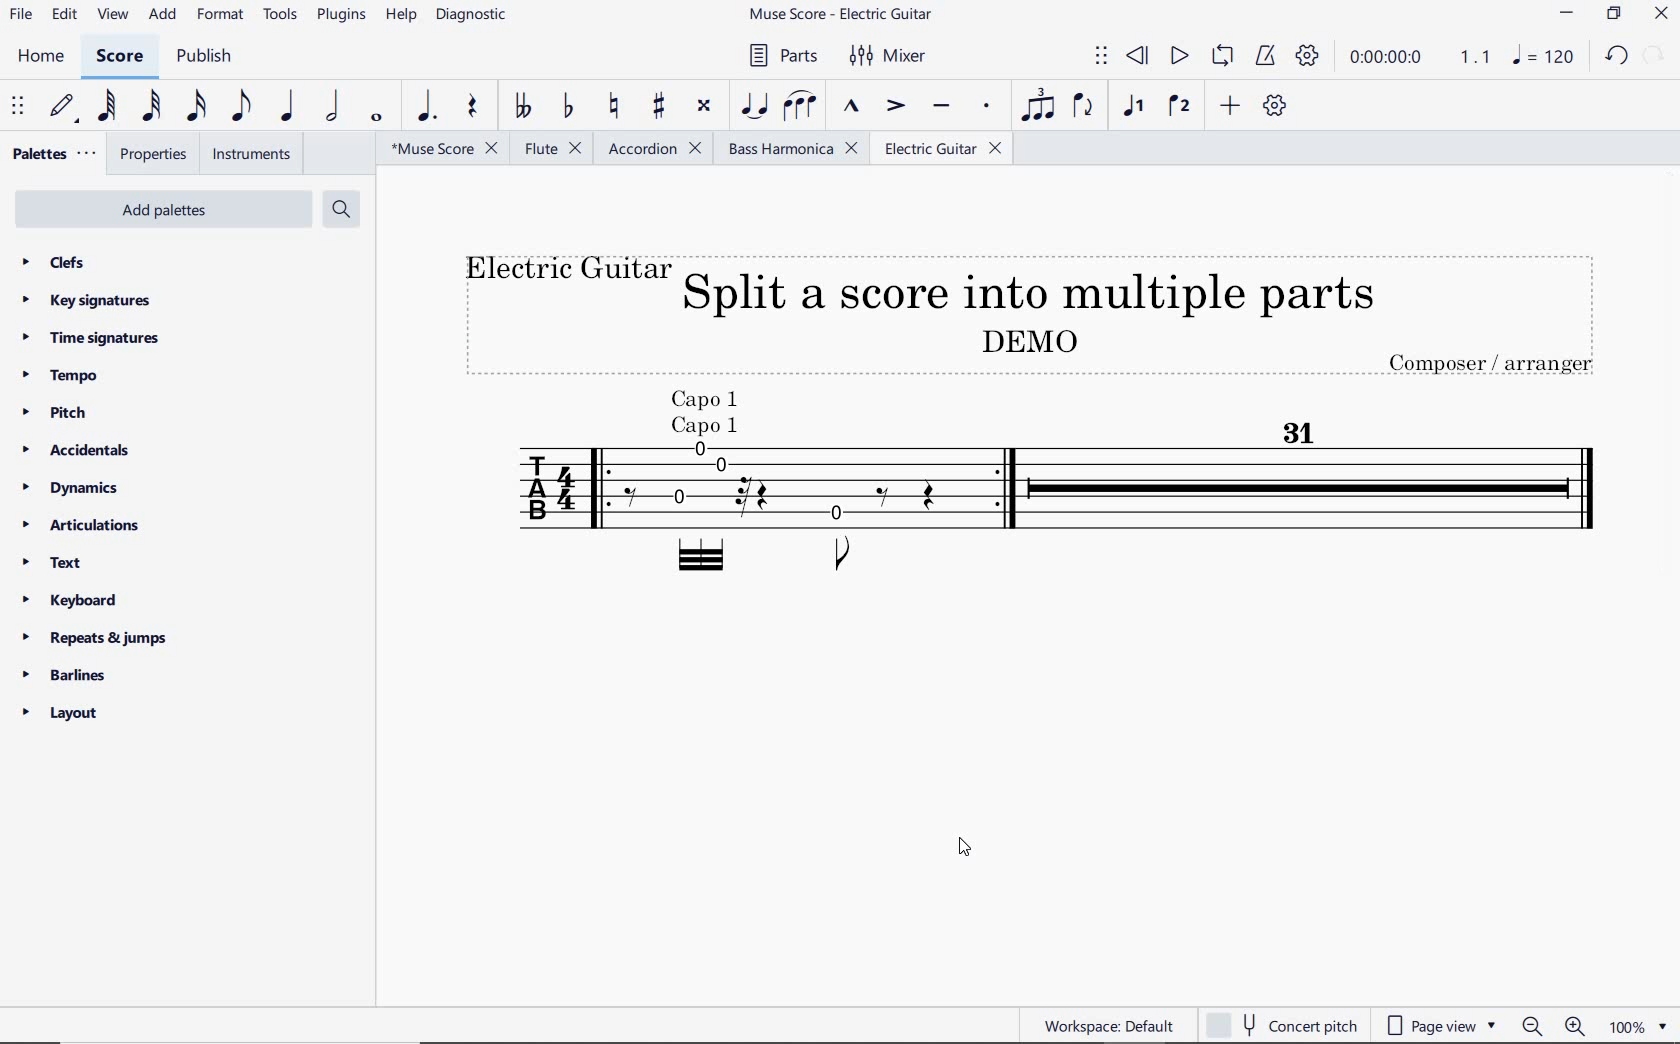 This screenshot has width=1680, height=1044. What do you see at coordinates (1177, 104) in the screenshot?
I see `voice 2` at bounding box center [1177, 104].